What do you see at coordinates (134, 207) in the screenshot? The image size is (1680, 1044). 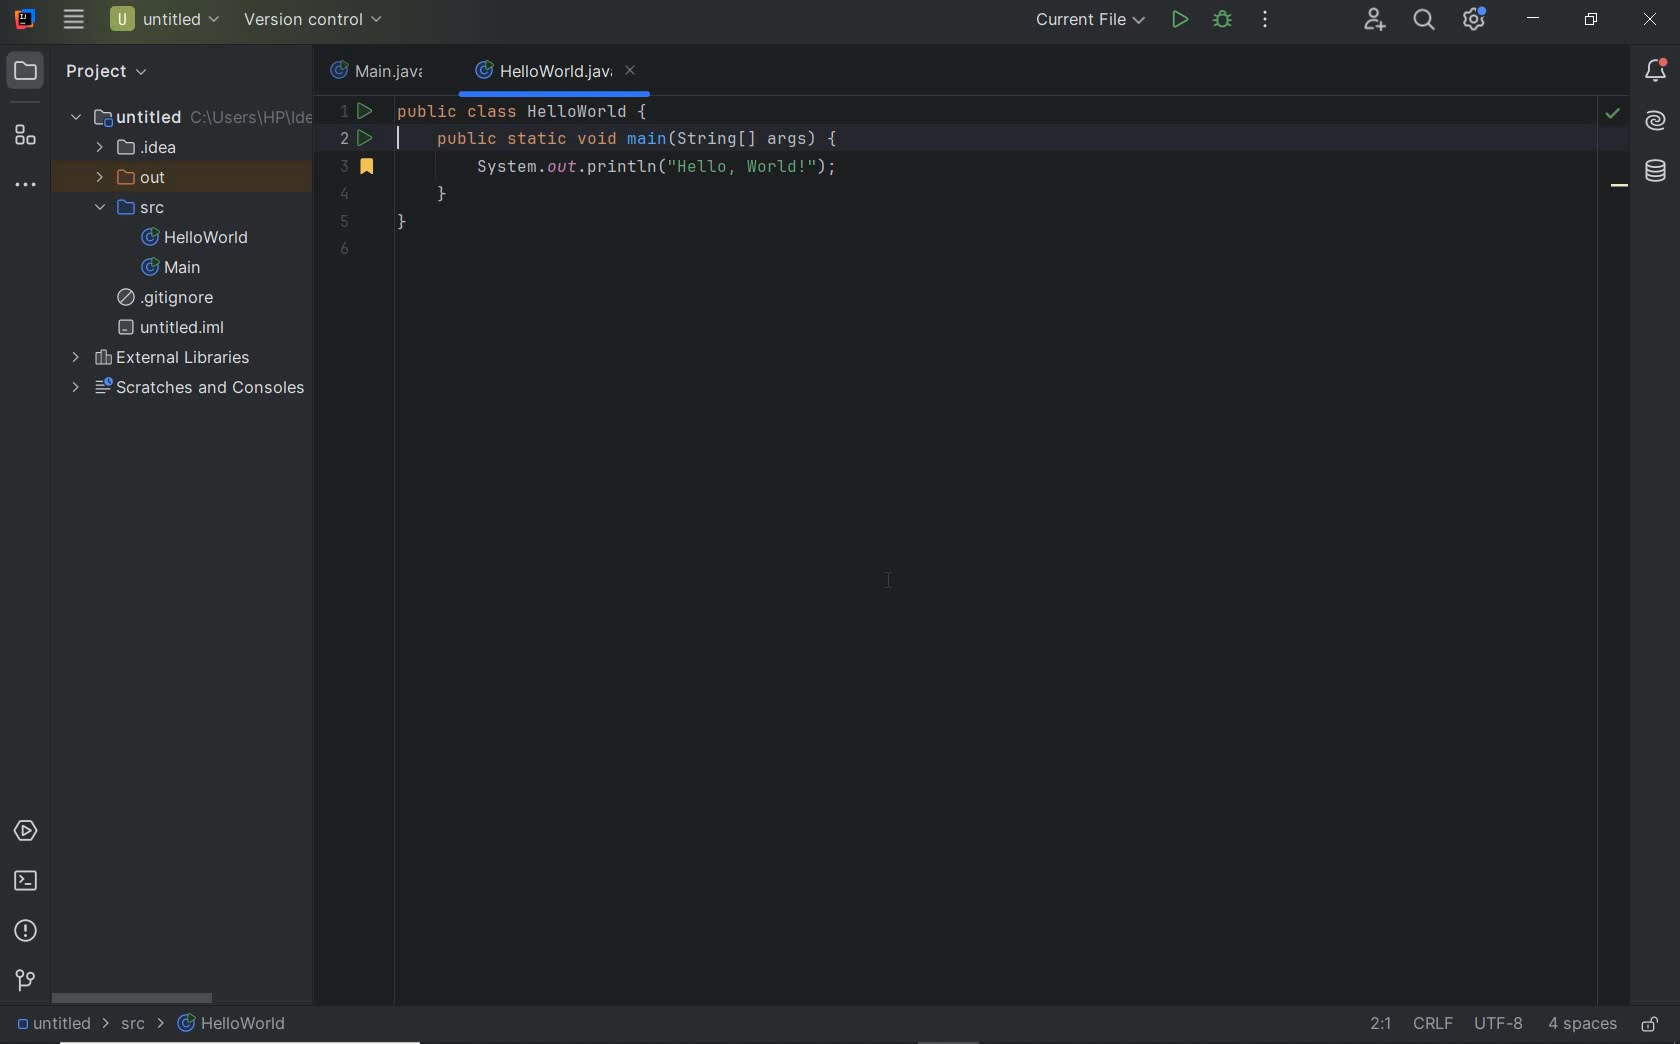 I see `src` at bounding box center [134, 207].